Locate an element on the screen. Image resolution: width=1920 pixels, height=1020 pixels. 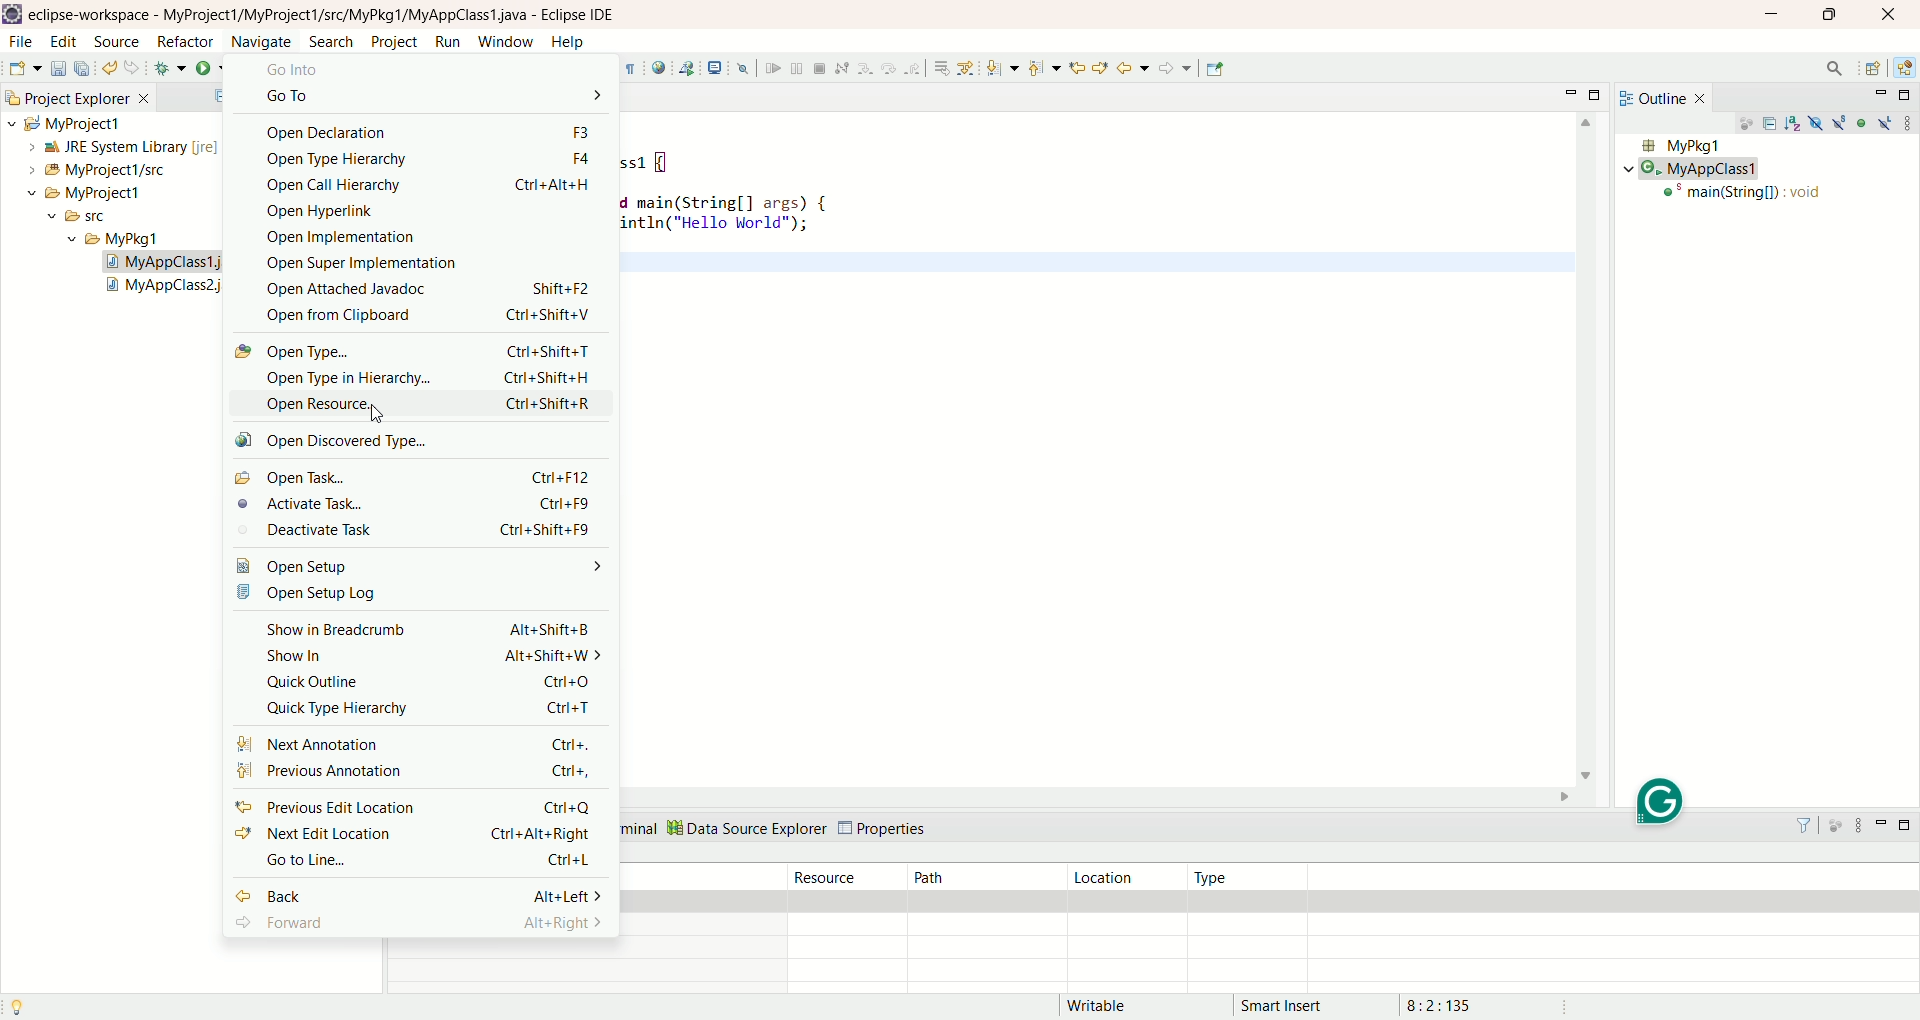
source is located at coordinates (120, 43).